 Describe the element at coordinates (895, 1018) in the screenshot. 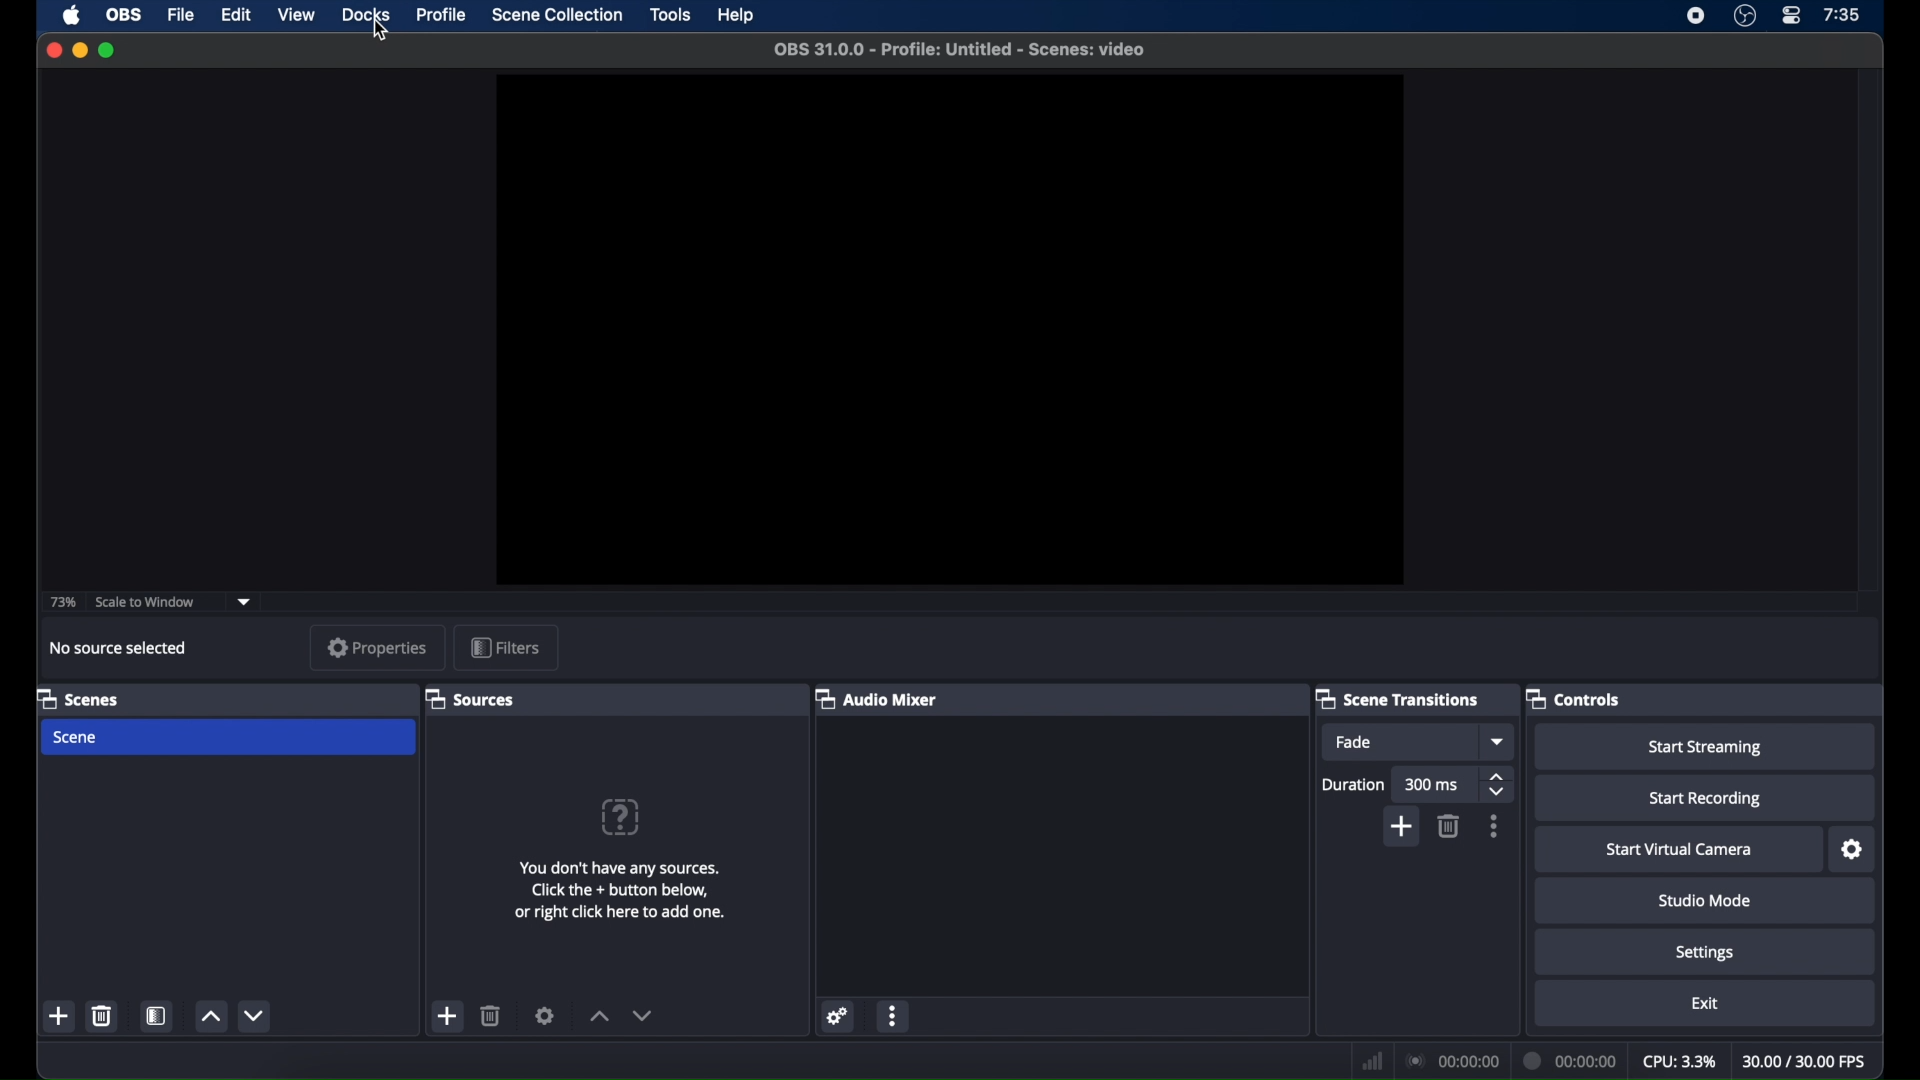

I see `more options` at that location.